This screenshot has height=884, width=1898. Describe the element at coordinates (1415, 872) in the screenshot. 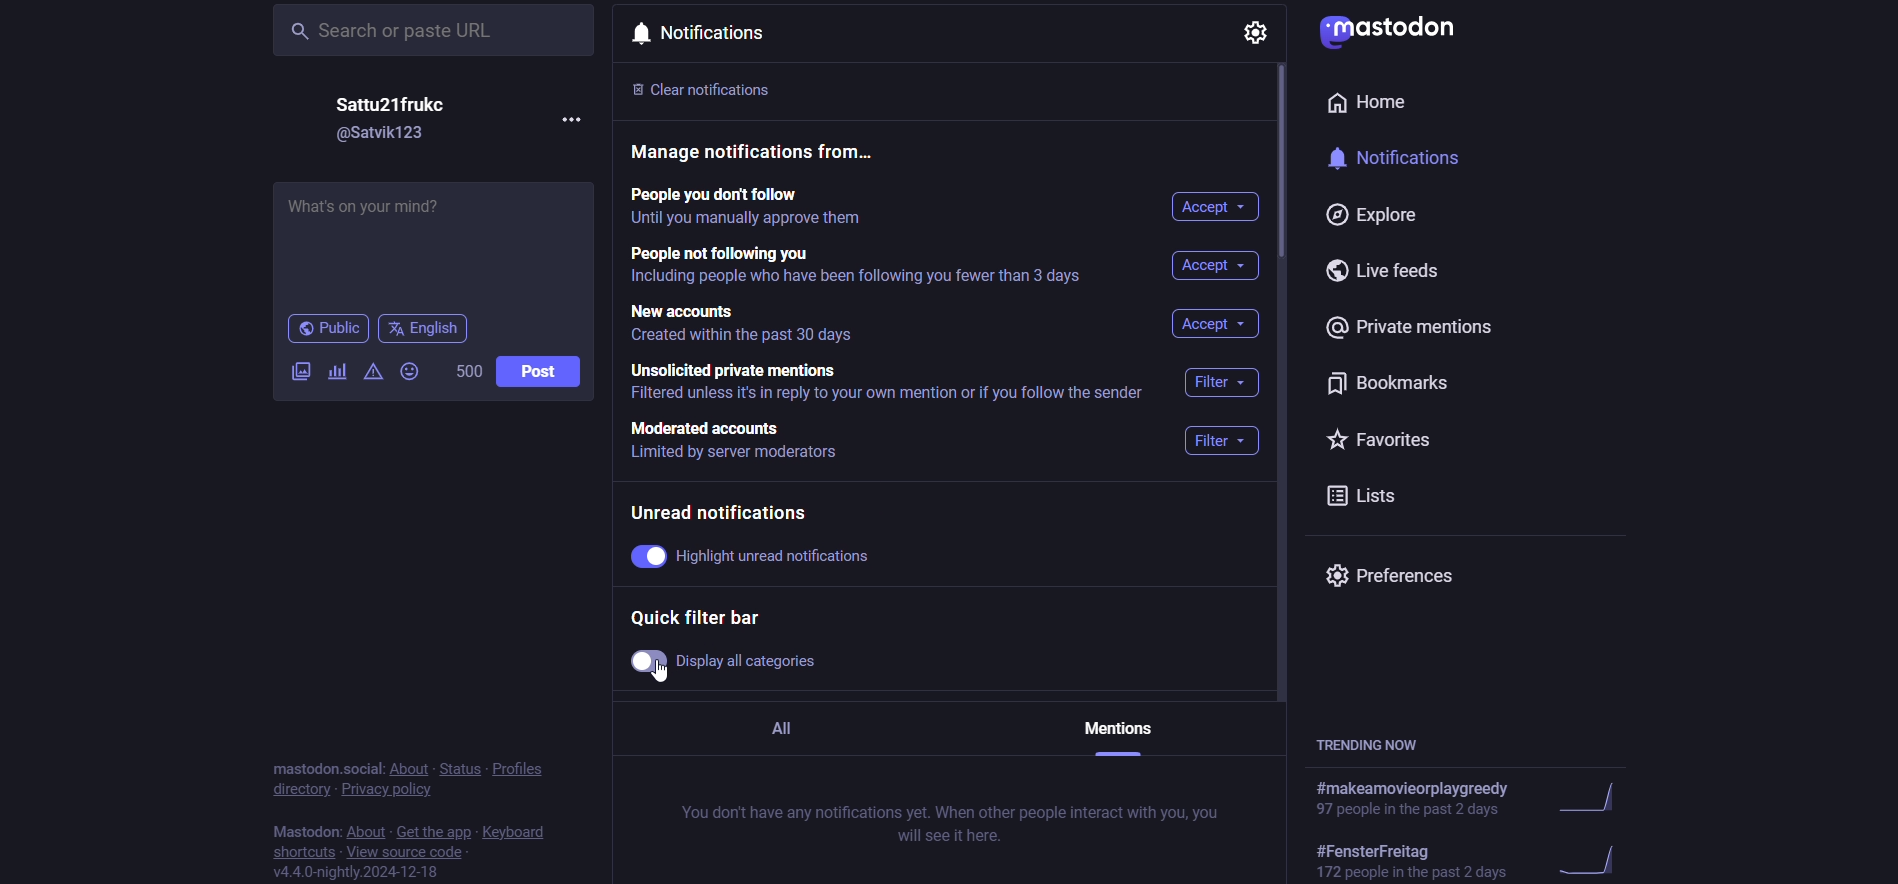

I see `172 people in the past 2 days` at that location.